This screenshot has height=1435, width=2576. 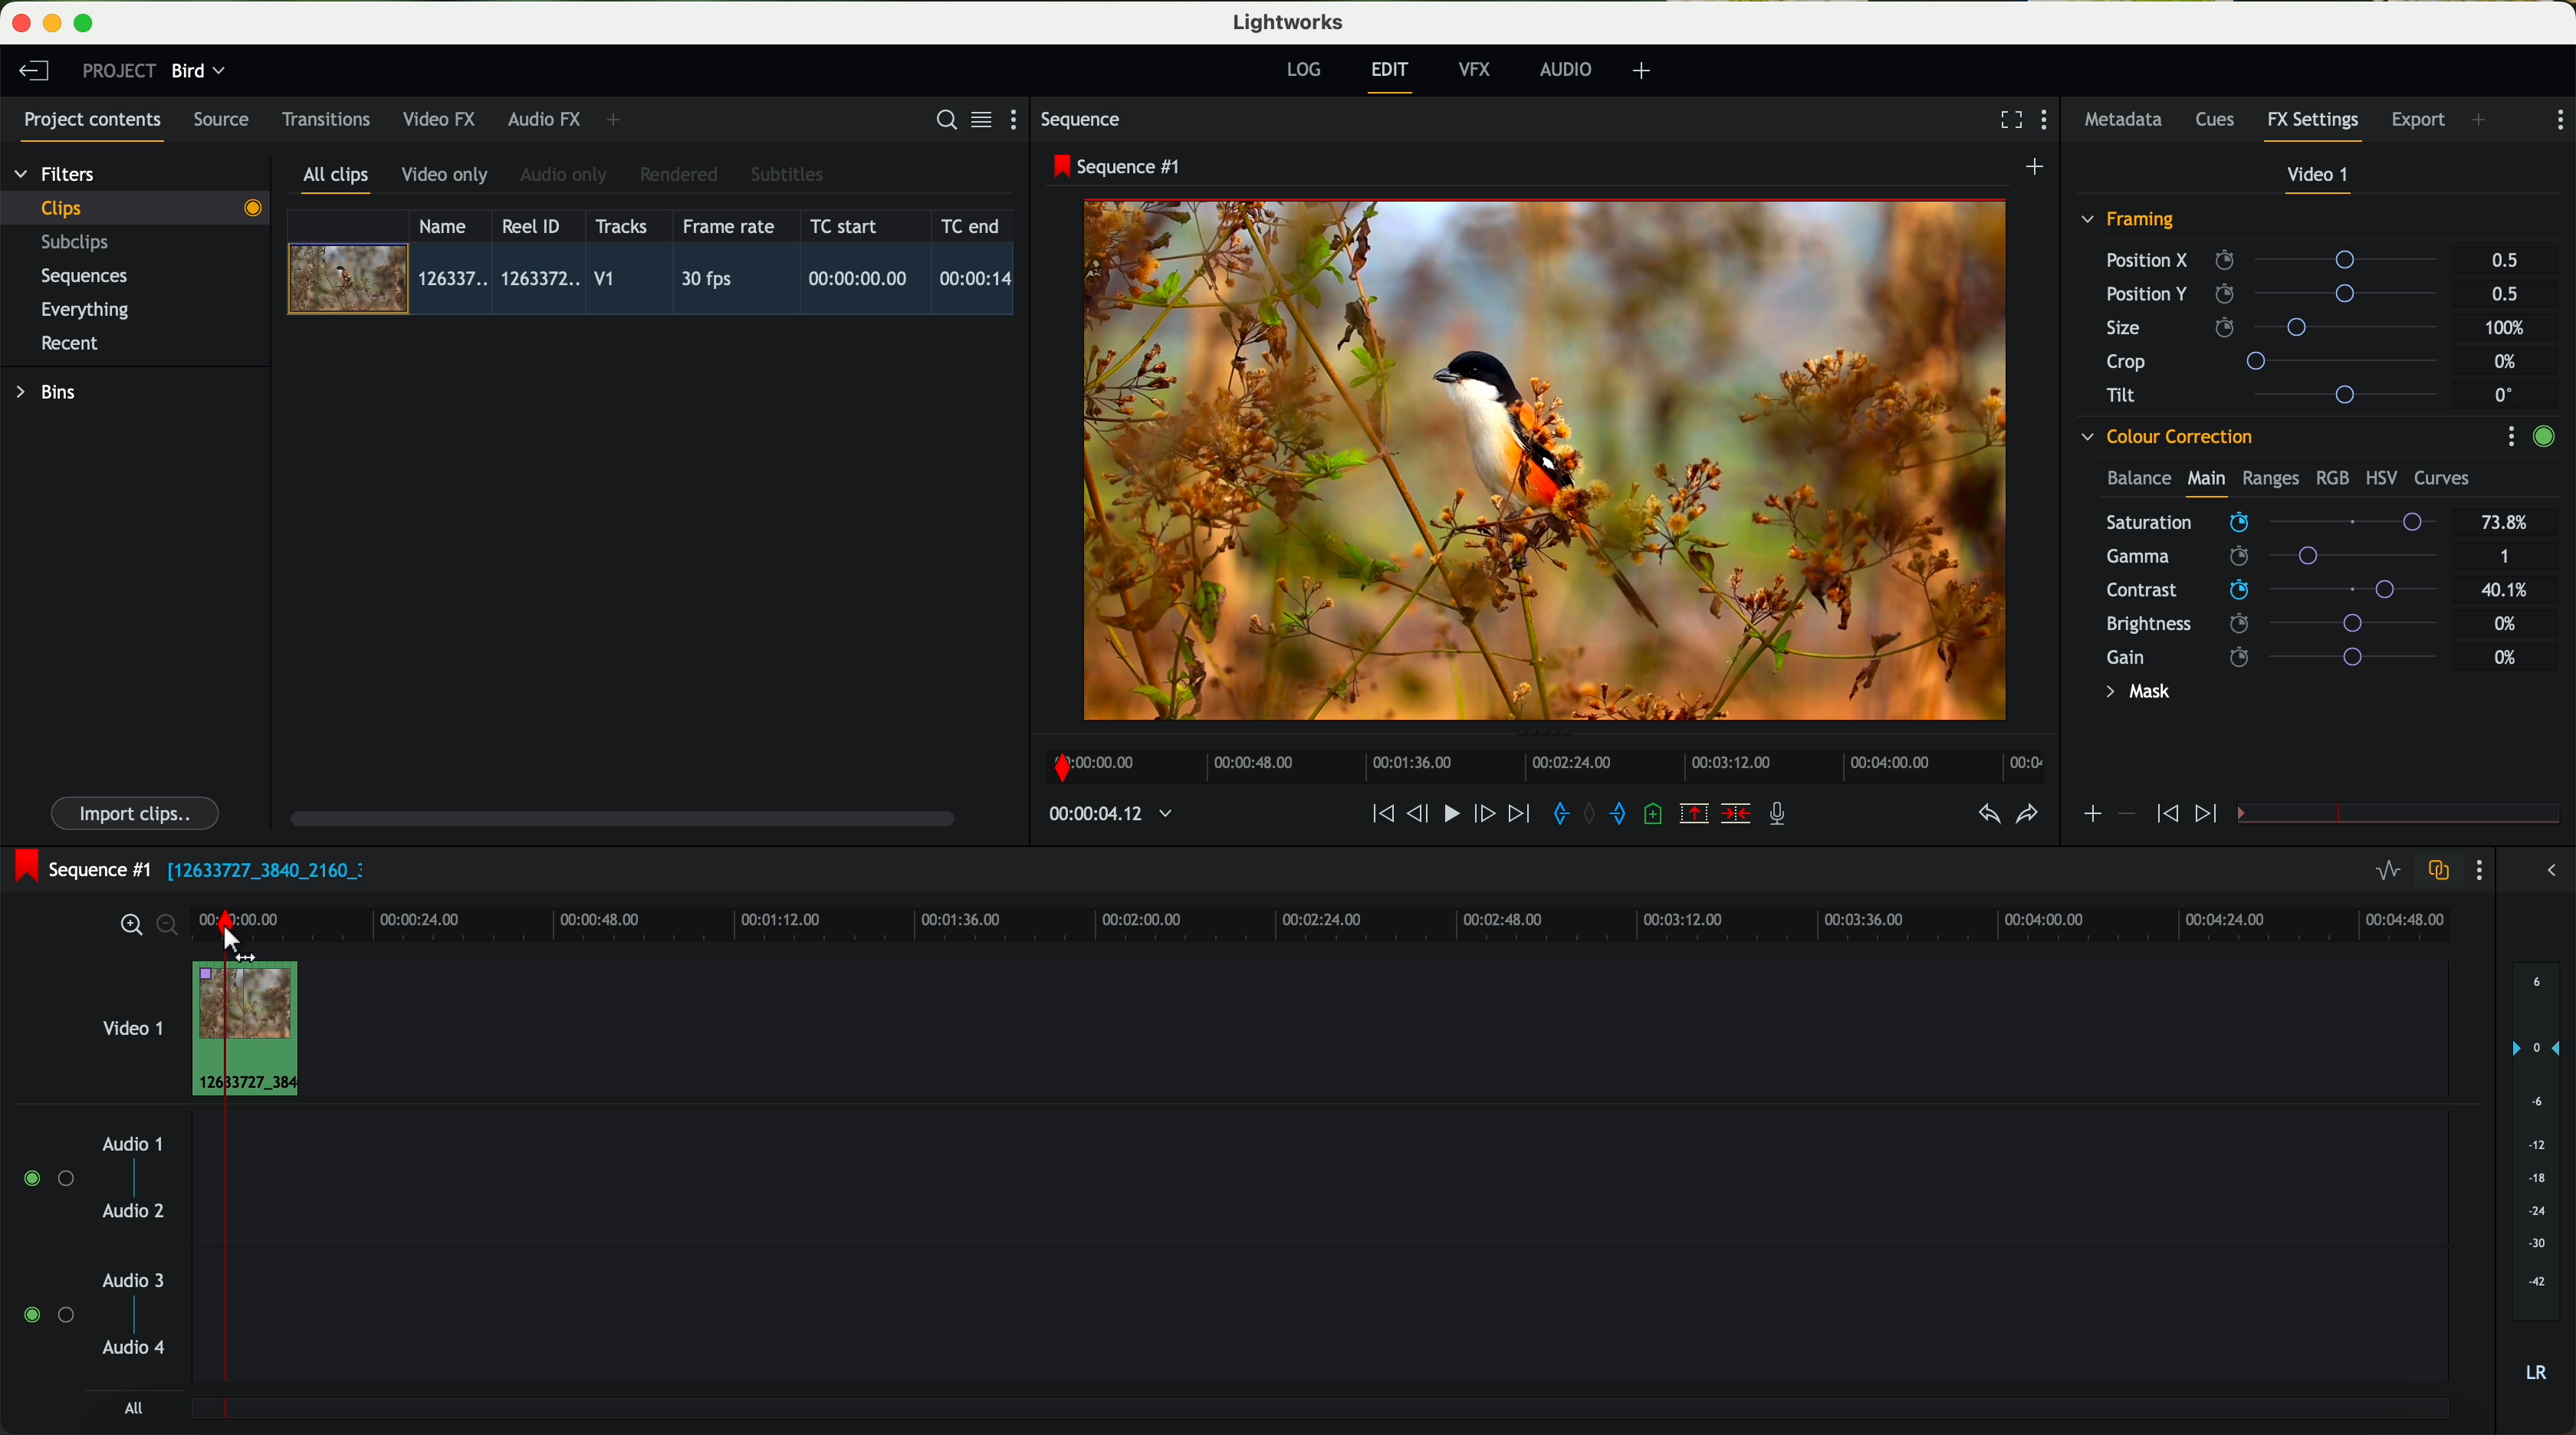 I want to click on gain, so click(x=2284, y=656).